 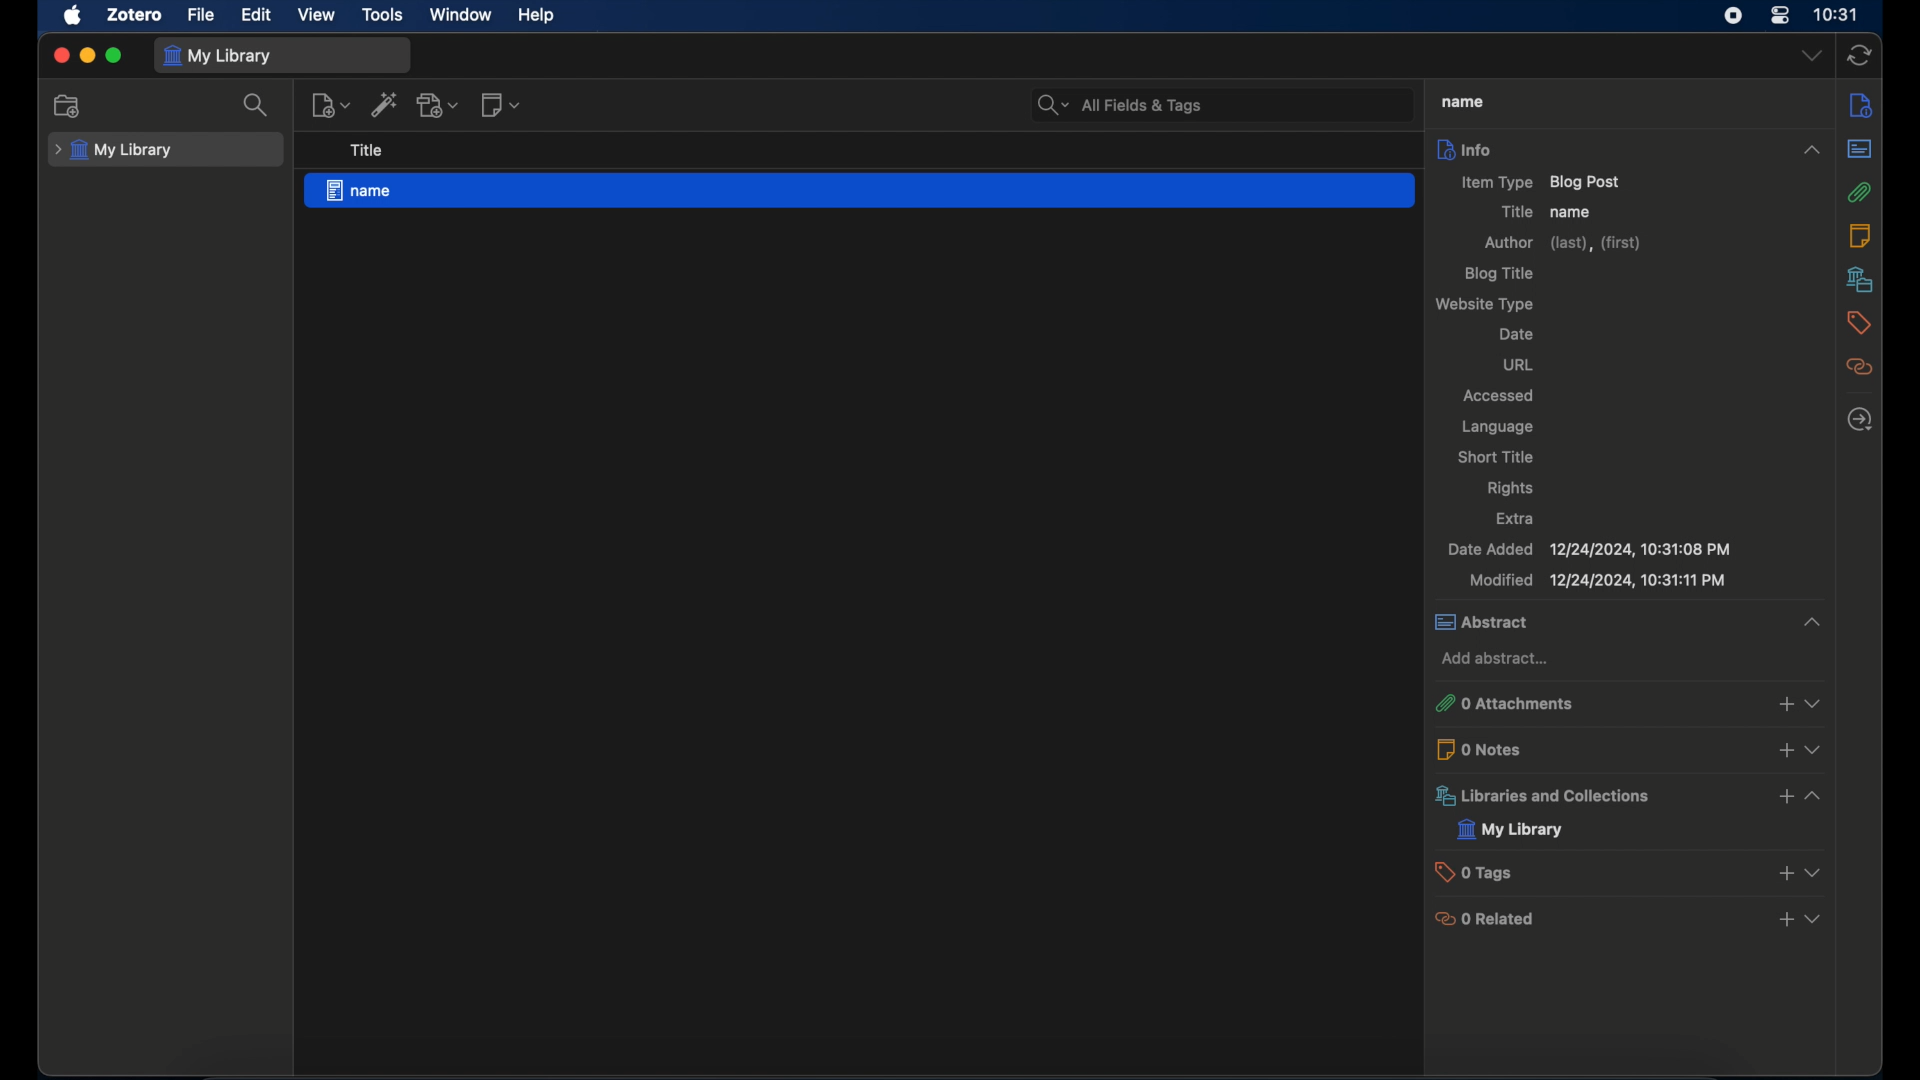 I want to click on libraries and collections, so click(x=1632, y=796).